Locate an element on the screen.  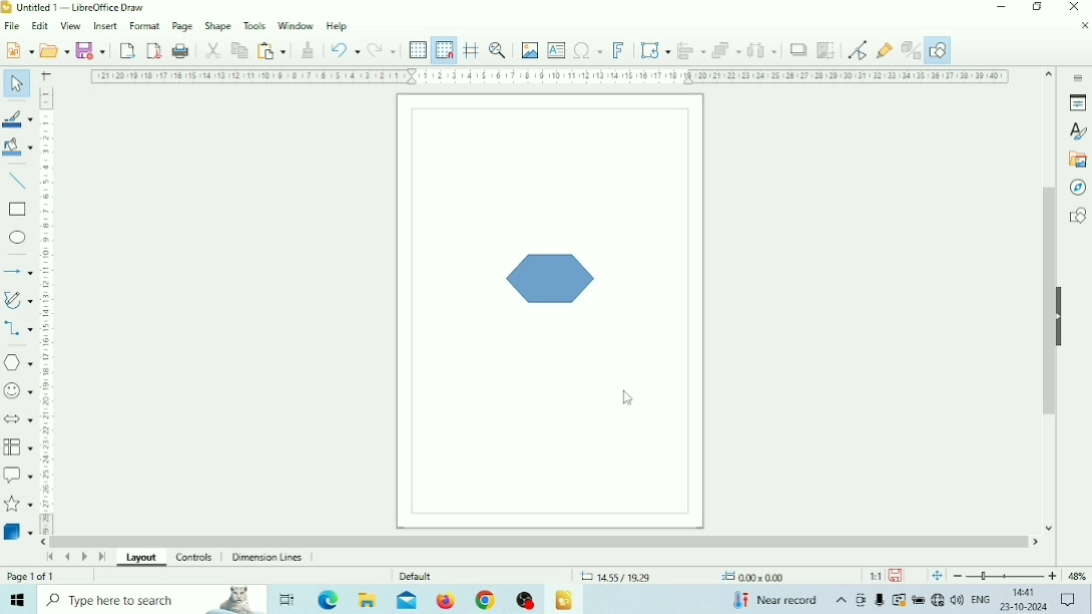
Close is located at coordinates (1073, 7).